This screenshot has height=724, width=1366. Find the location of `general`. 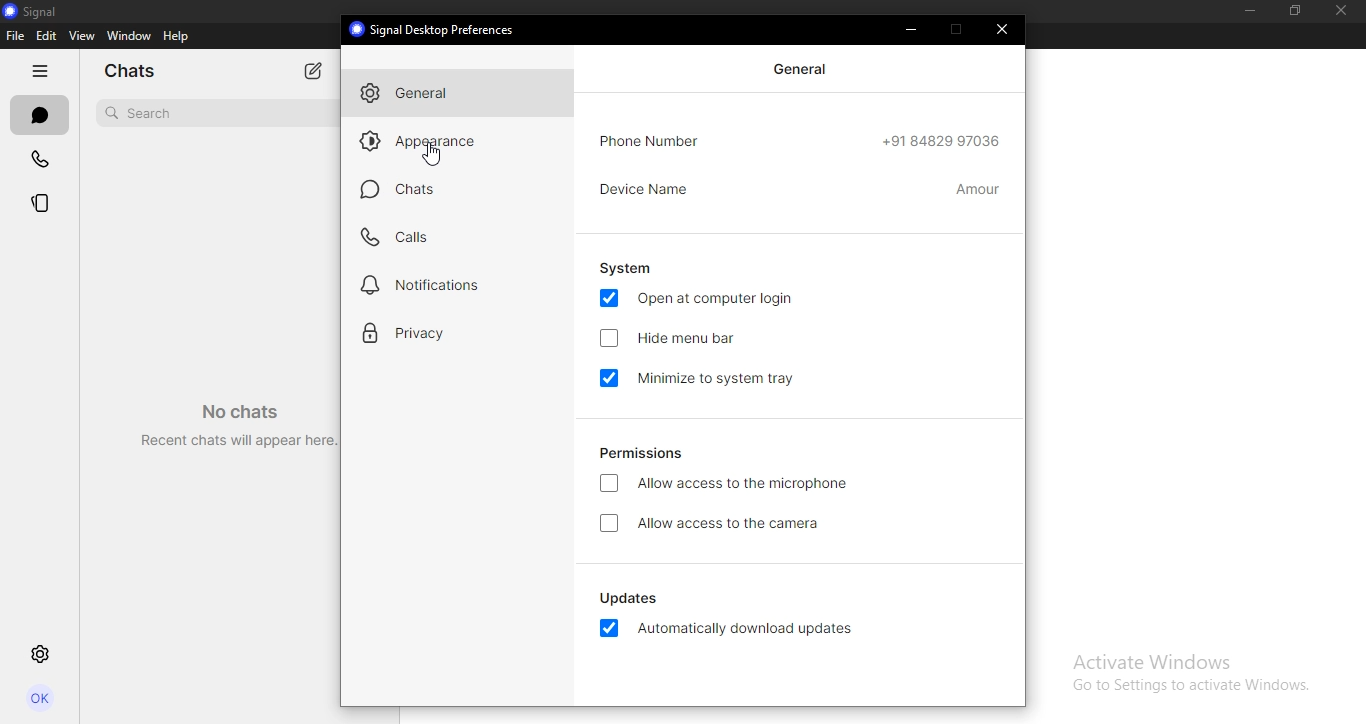

general is located at coordinates (804, 69).